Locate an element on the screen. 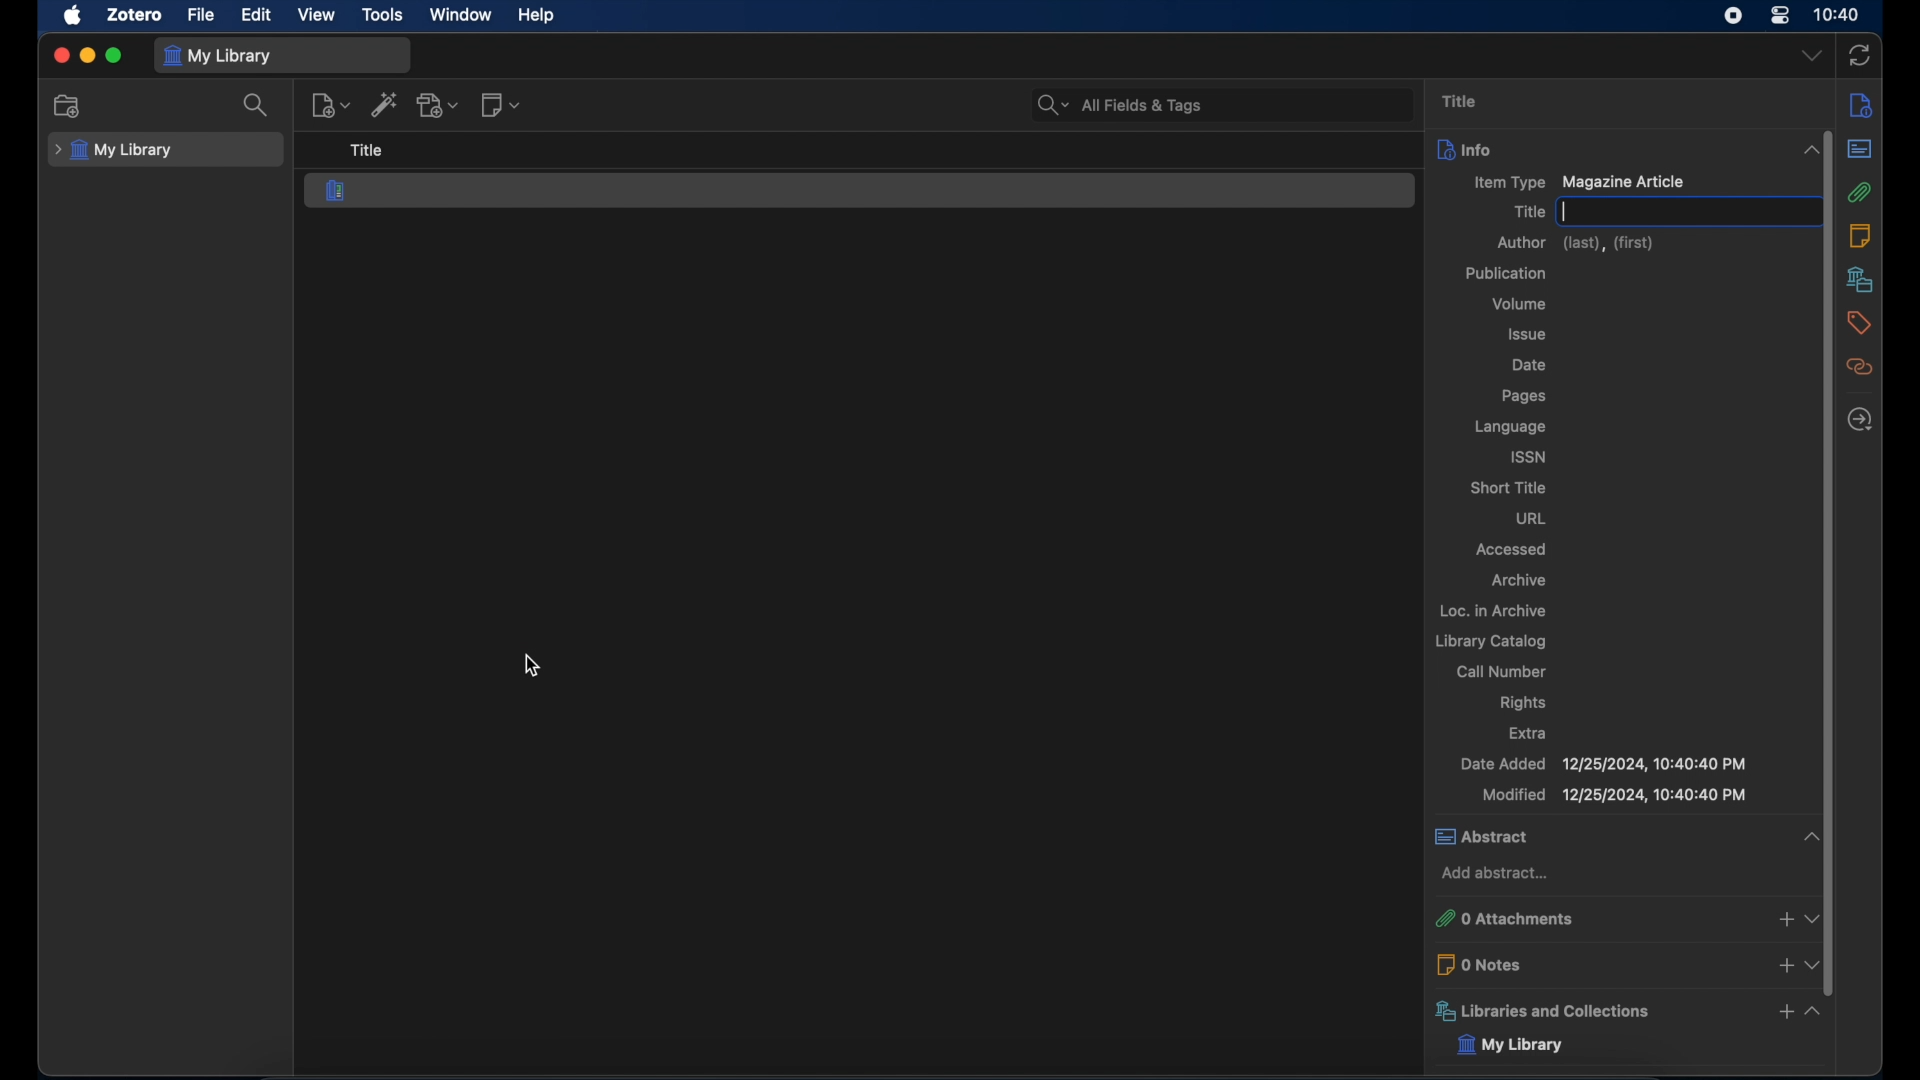  magazine article  is located at coordinates (336, 190).